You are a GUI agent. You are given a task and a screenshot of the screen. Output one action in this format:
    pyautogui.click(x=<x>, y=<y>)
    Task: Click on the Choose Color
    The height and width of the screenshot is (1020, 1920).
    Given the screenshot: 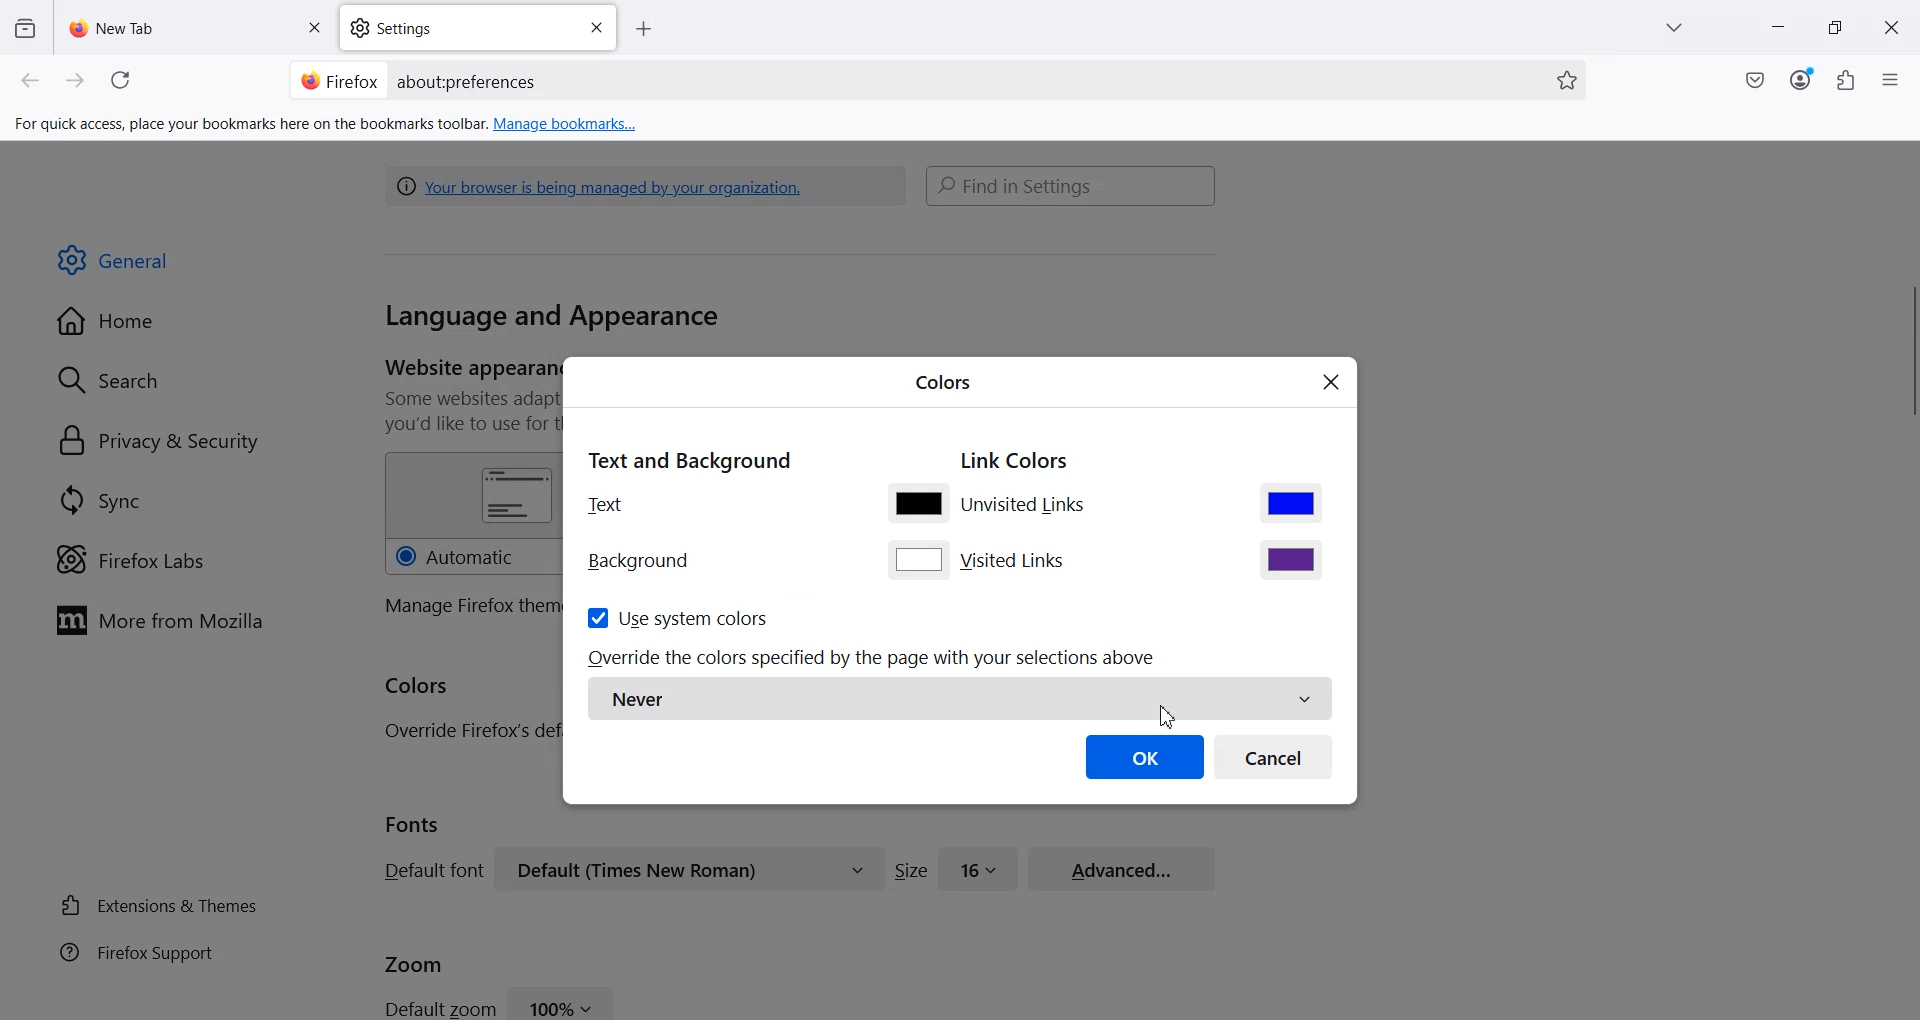 What is the action you would take?
    pyautogui.click(x=917, y=502)
    